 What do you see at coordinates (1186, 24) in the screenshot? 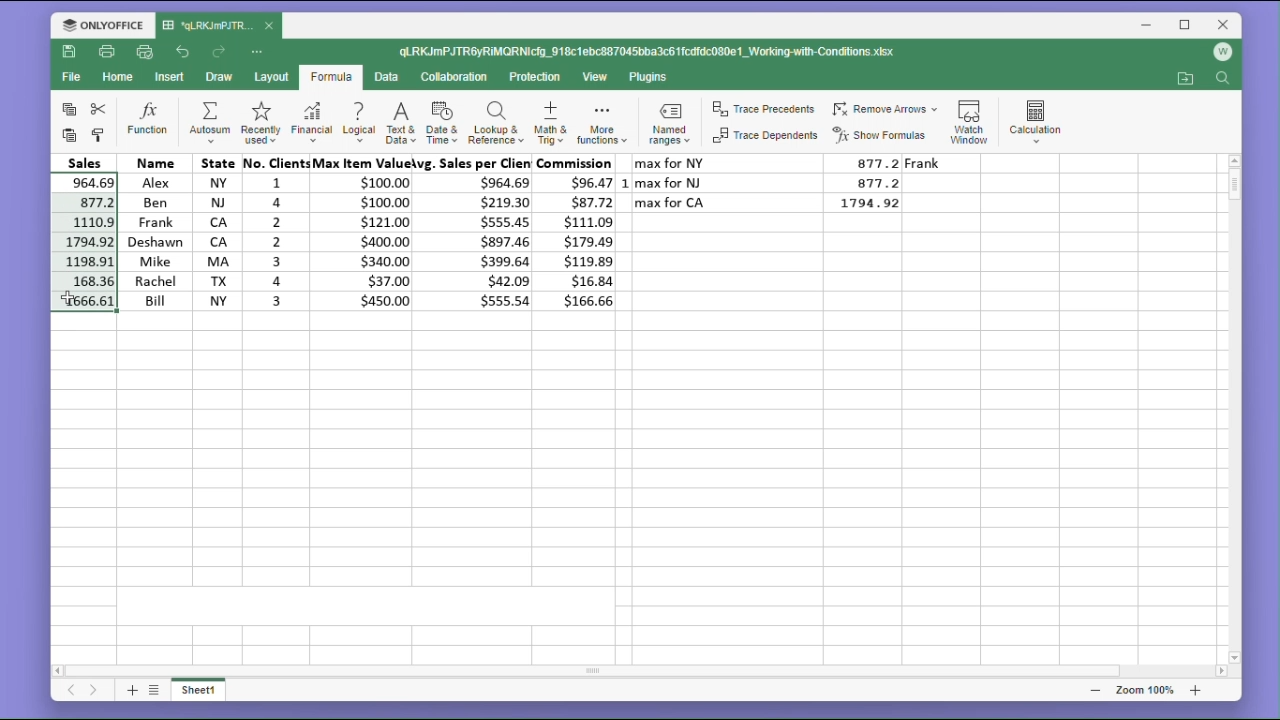
I see `maximize` at bounding box center [1186, 24].